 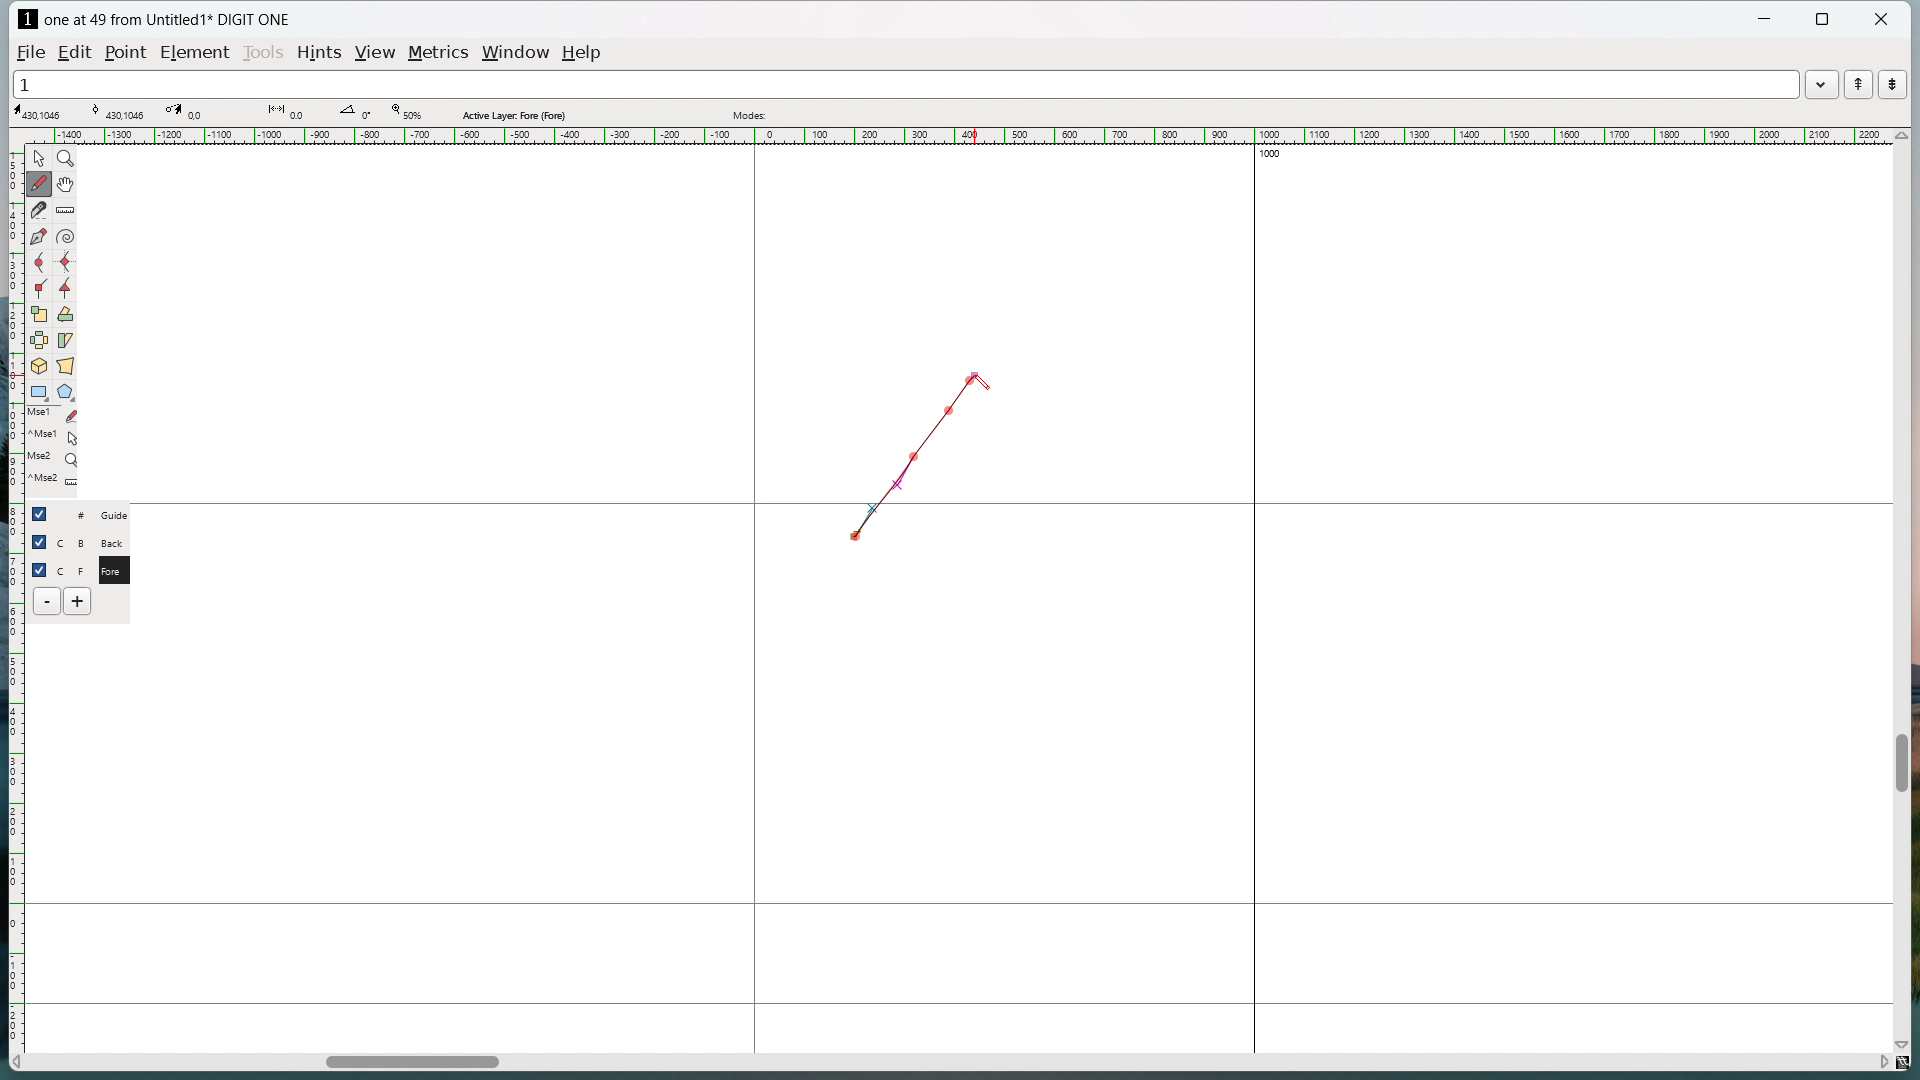 What do you see at coordinates (186, 111) in the screenshot?
I see `coordinate of destination` at bounding box center [186, 111].